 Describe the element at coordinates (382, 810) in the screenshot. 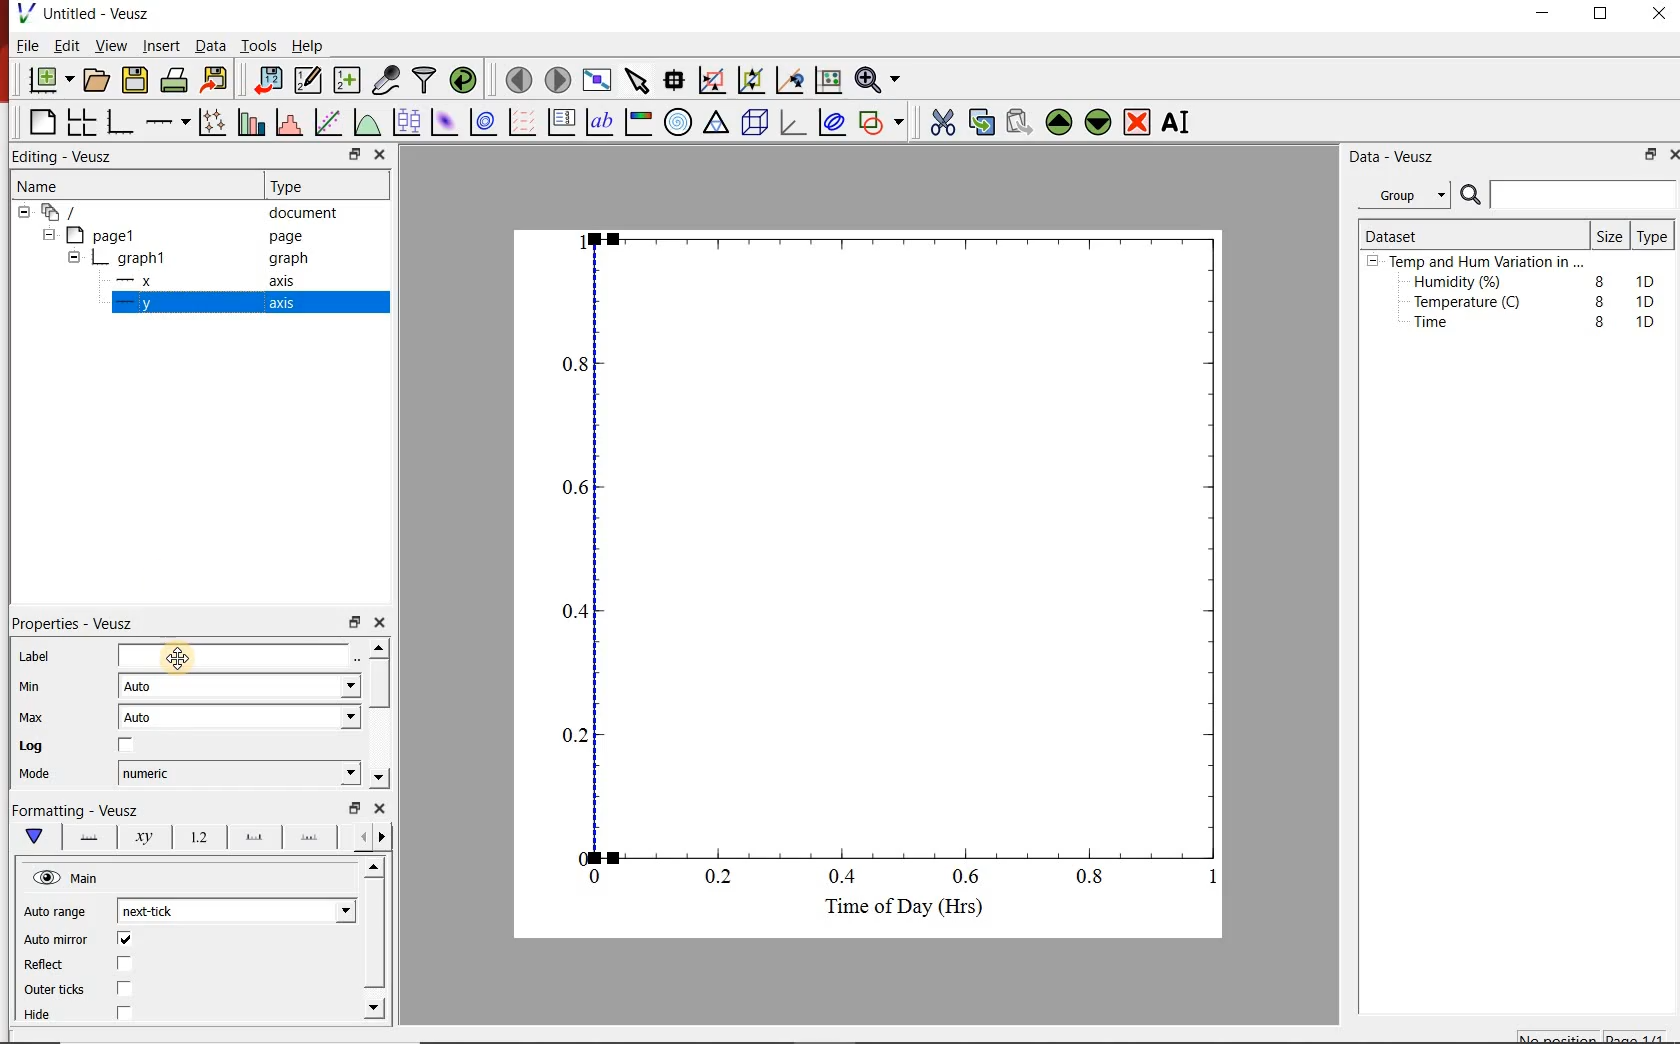

I see `close` at that location.